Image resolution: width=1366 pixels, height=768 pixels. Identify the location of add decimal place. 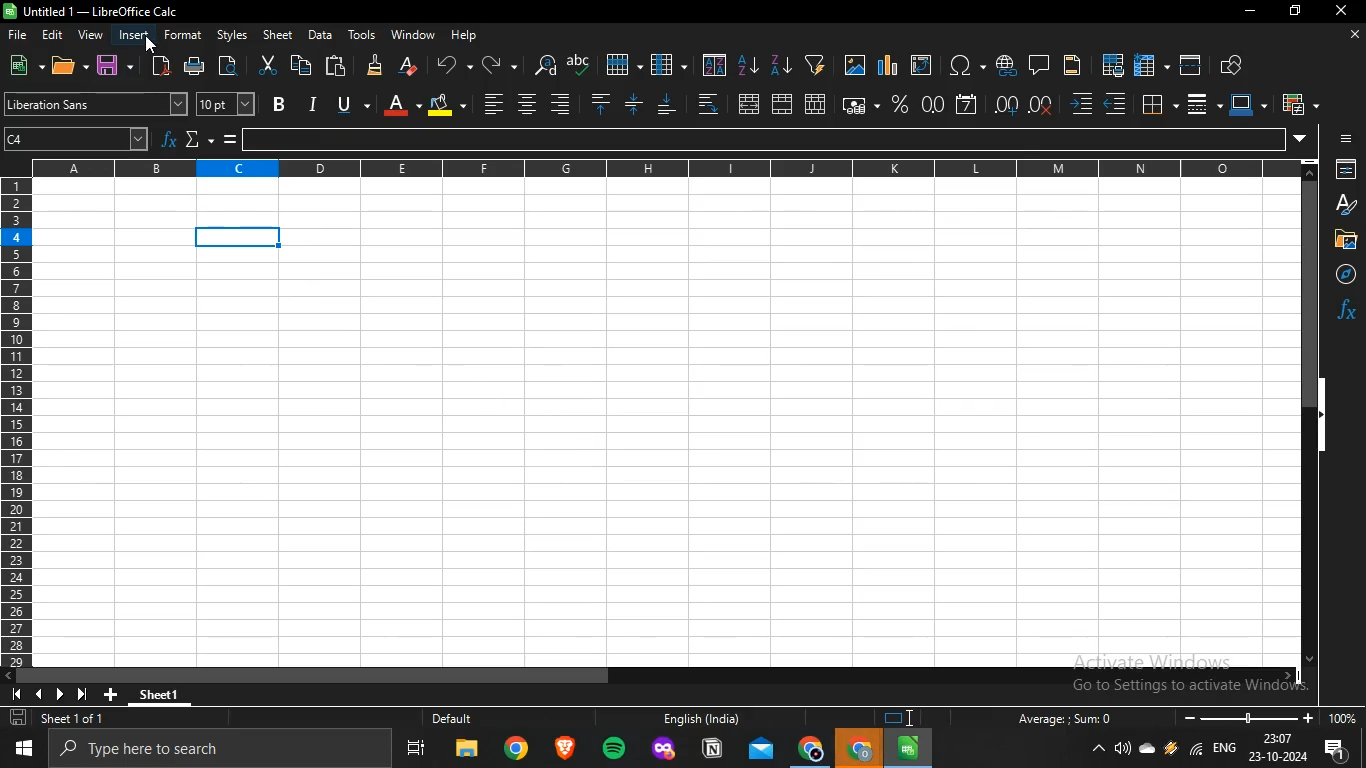
(1007, 105).